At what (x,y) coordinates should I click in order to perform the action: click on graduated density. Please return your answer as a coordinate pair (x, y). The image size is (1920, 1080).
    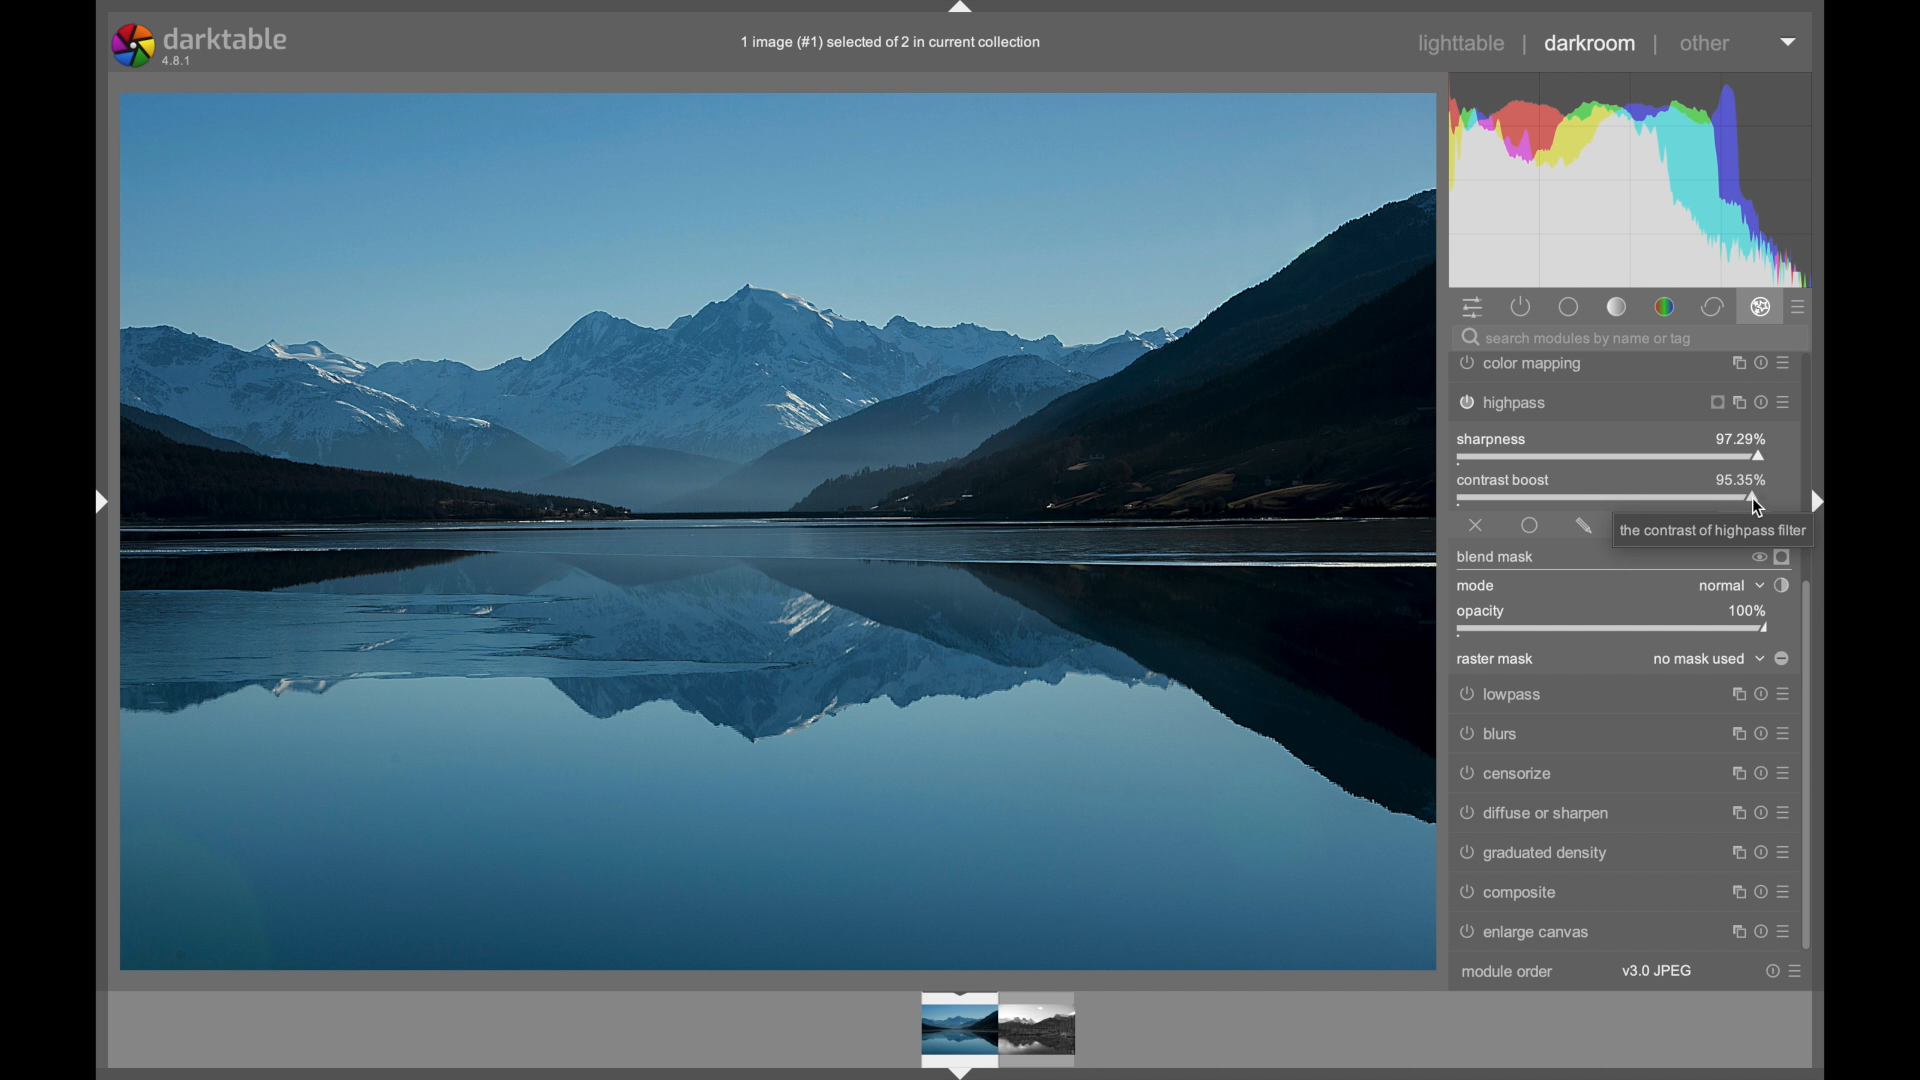
    Looking at the image, I should click on (1534, 853).